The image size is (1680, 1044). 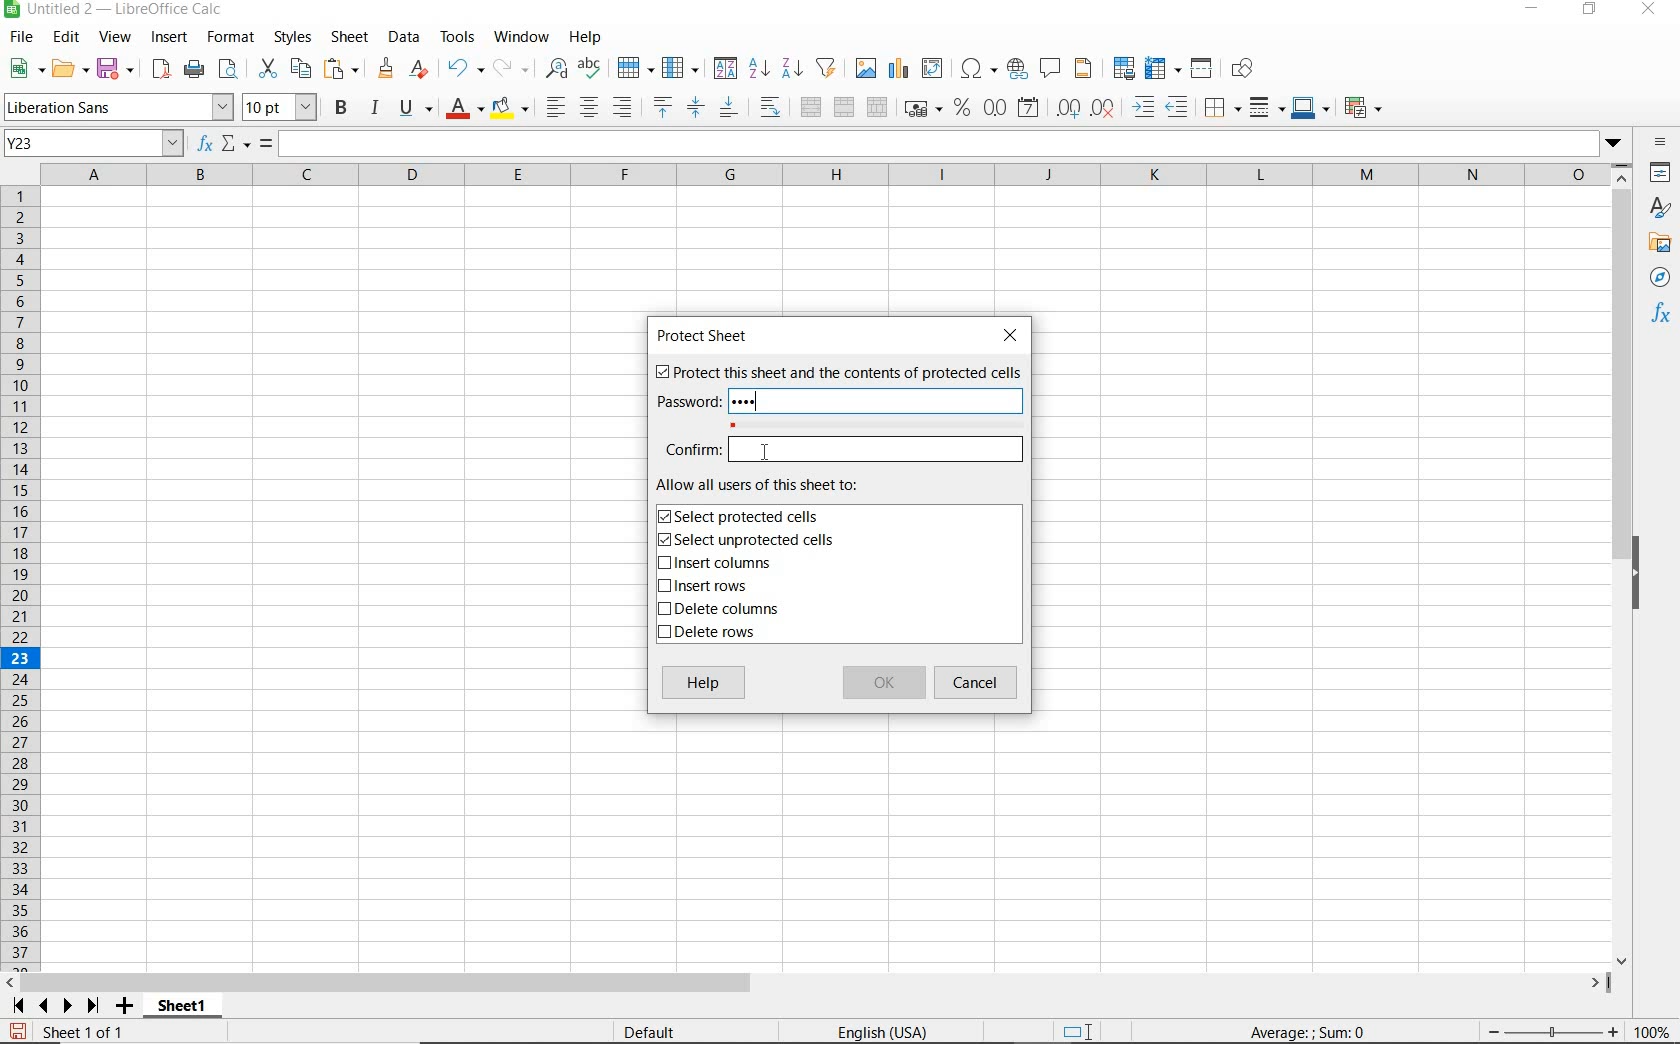 What do you see at coordinates (828, 174) in the screenshot?
I see `COLUMNS` at bounding box center [828, 174].